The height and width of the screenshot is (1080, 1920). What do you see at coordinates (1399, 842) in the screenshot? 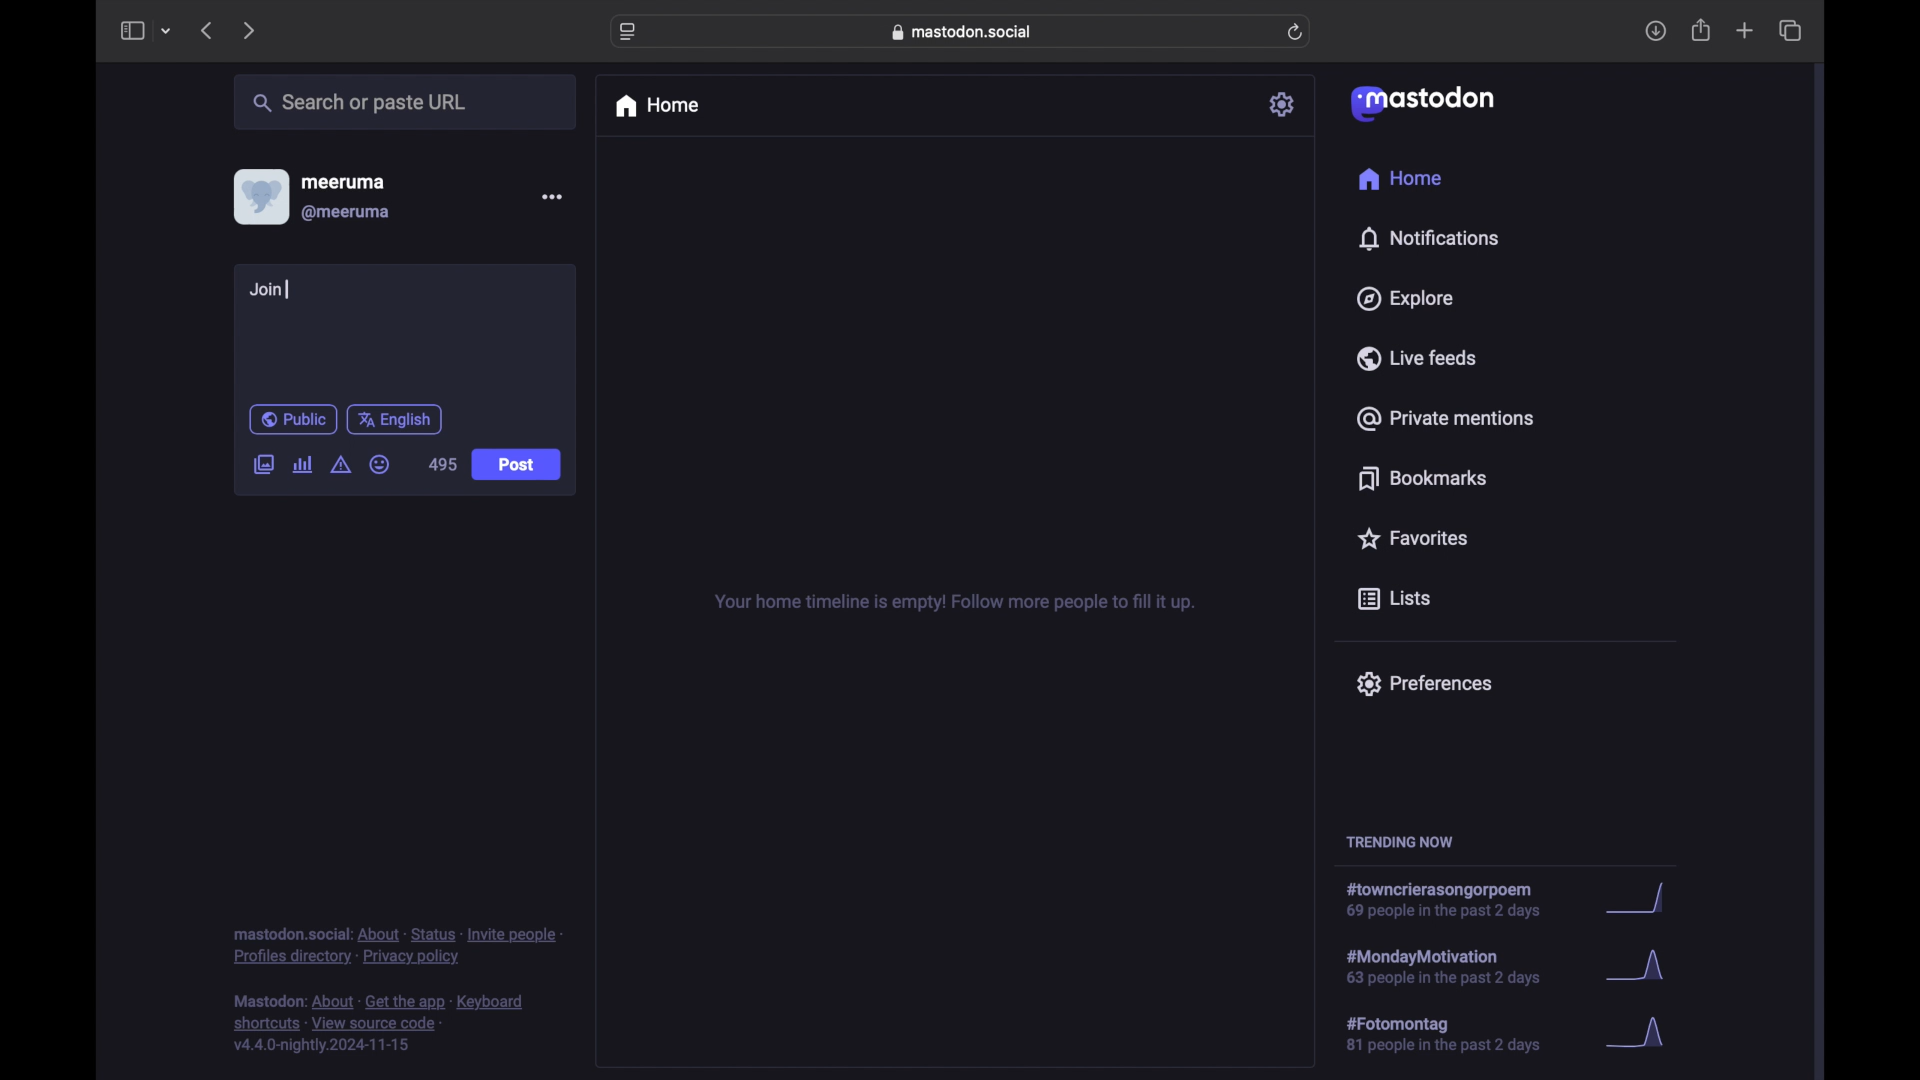
I see `trending now` at bounding box center [1399, 842].